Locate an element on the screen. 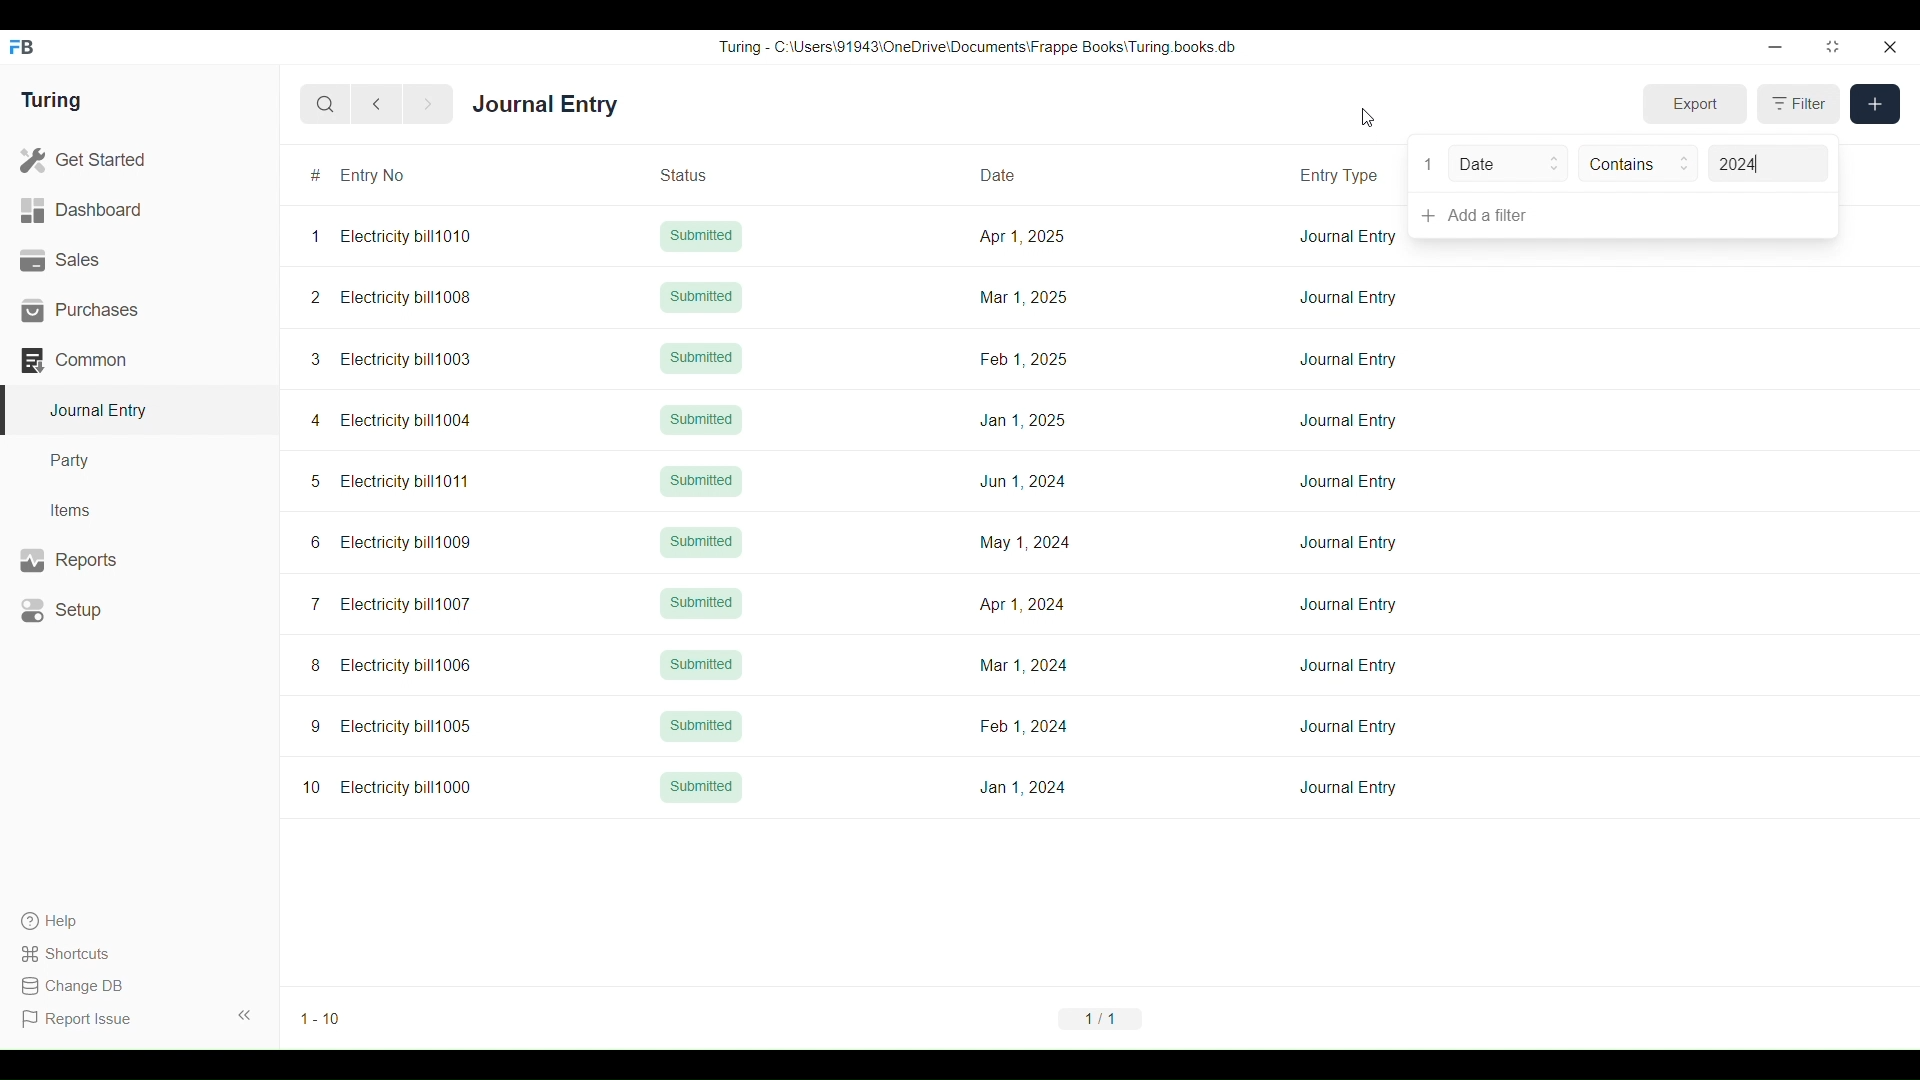  Mar 1, 2025 is located at coordinates (1021, 297).